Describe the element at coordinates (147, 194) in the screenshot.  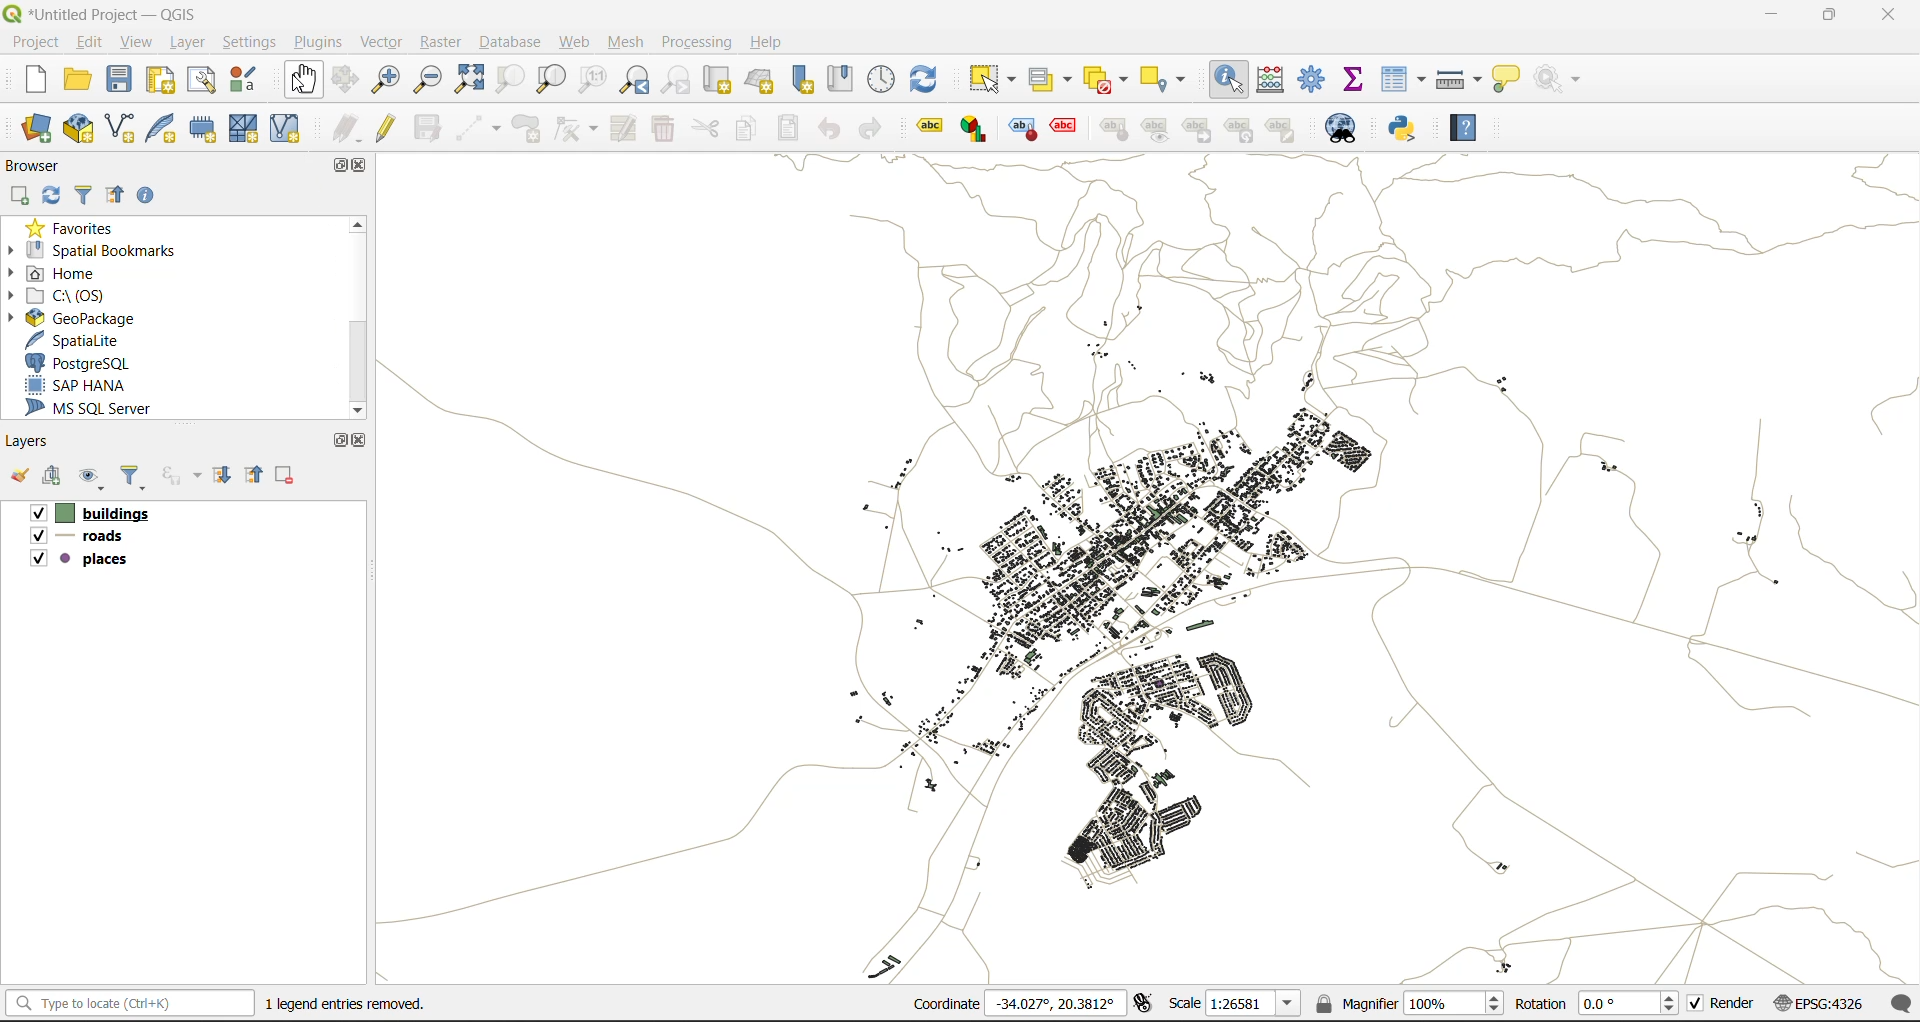
I see `enable properties` at that location.